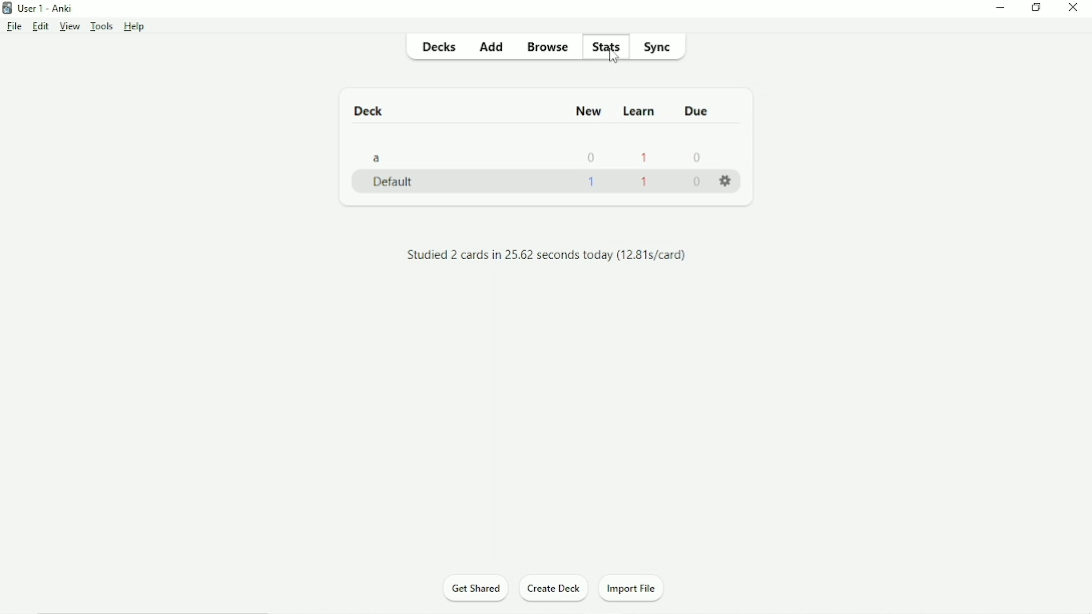 Image resolution: width=1092 pixels, height=614 pixels. I want to click on Get shared, so click(474, 588).